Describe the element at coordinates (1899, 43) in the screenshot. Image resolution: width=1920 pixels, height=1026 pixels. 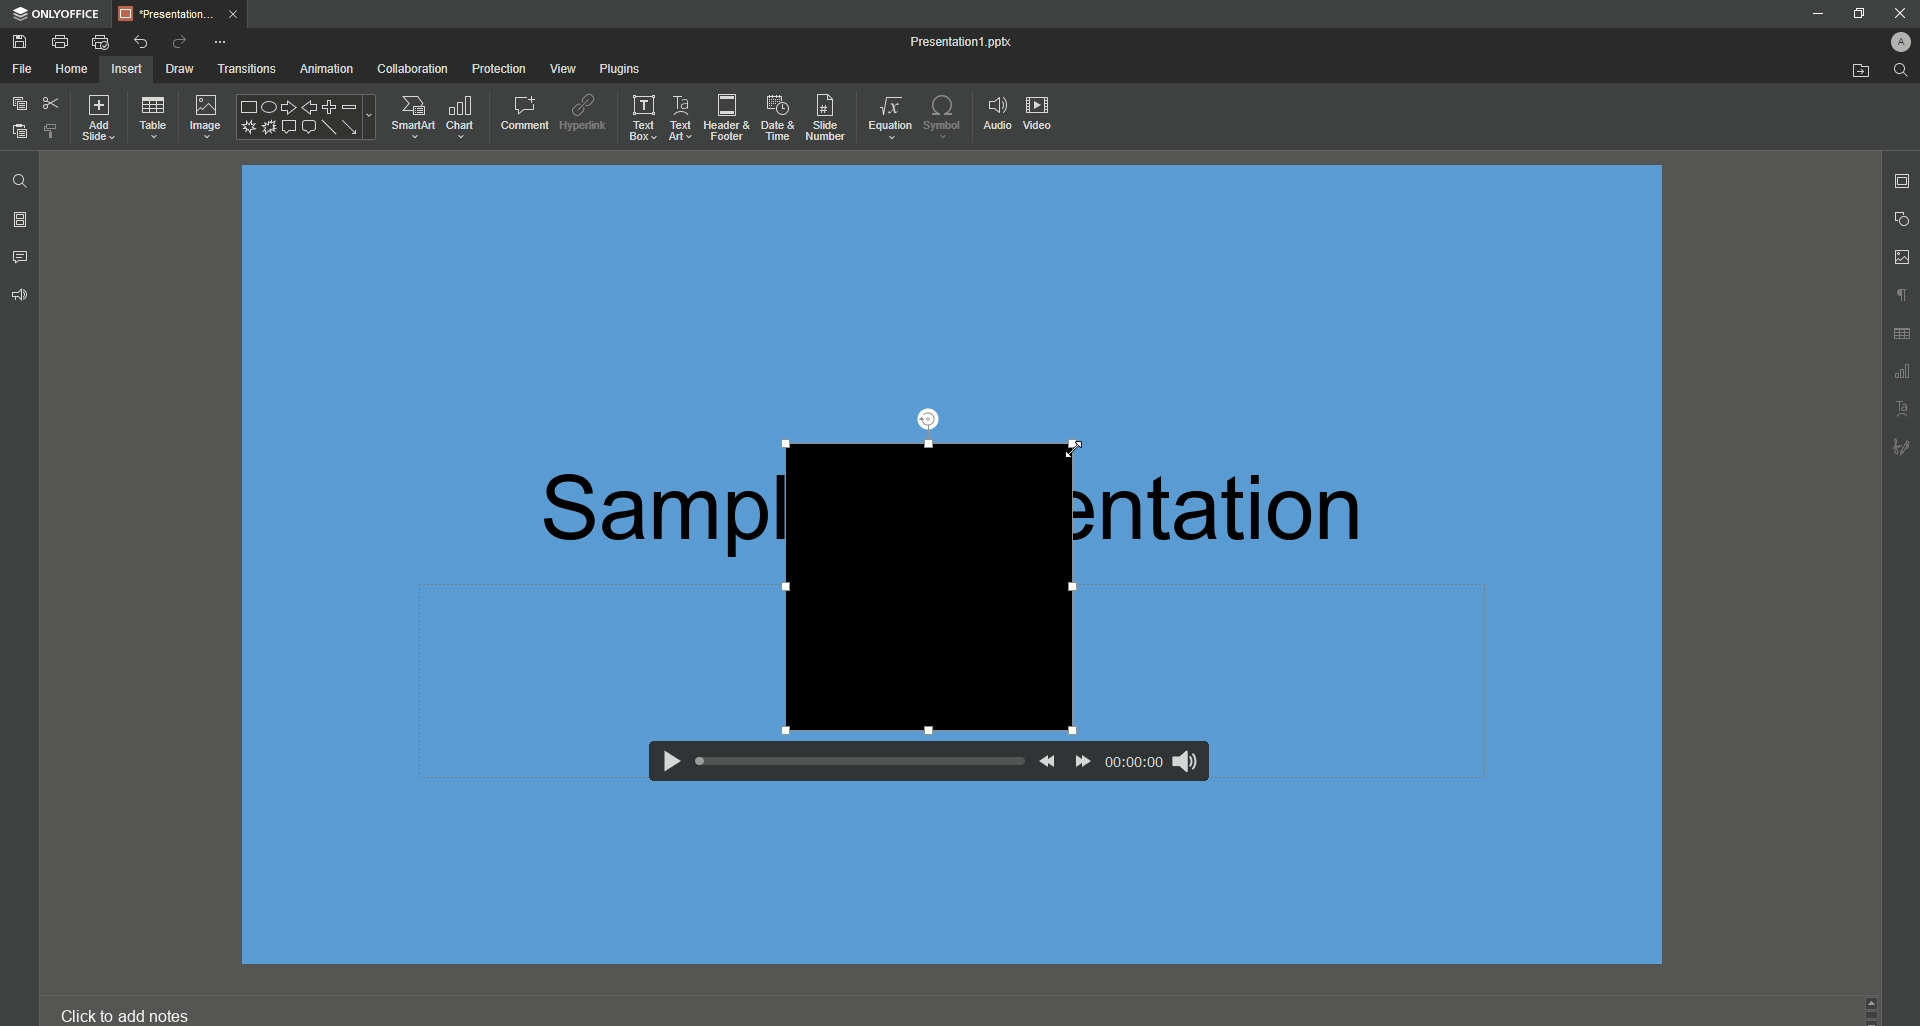
I see `Profile` at that location.